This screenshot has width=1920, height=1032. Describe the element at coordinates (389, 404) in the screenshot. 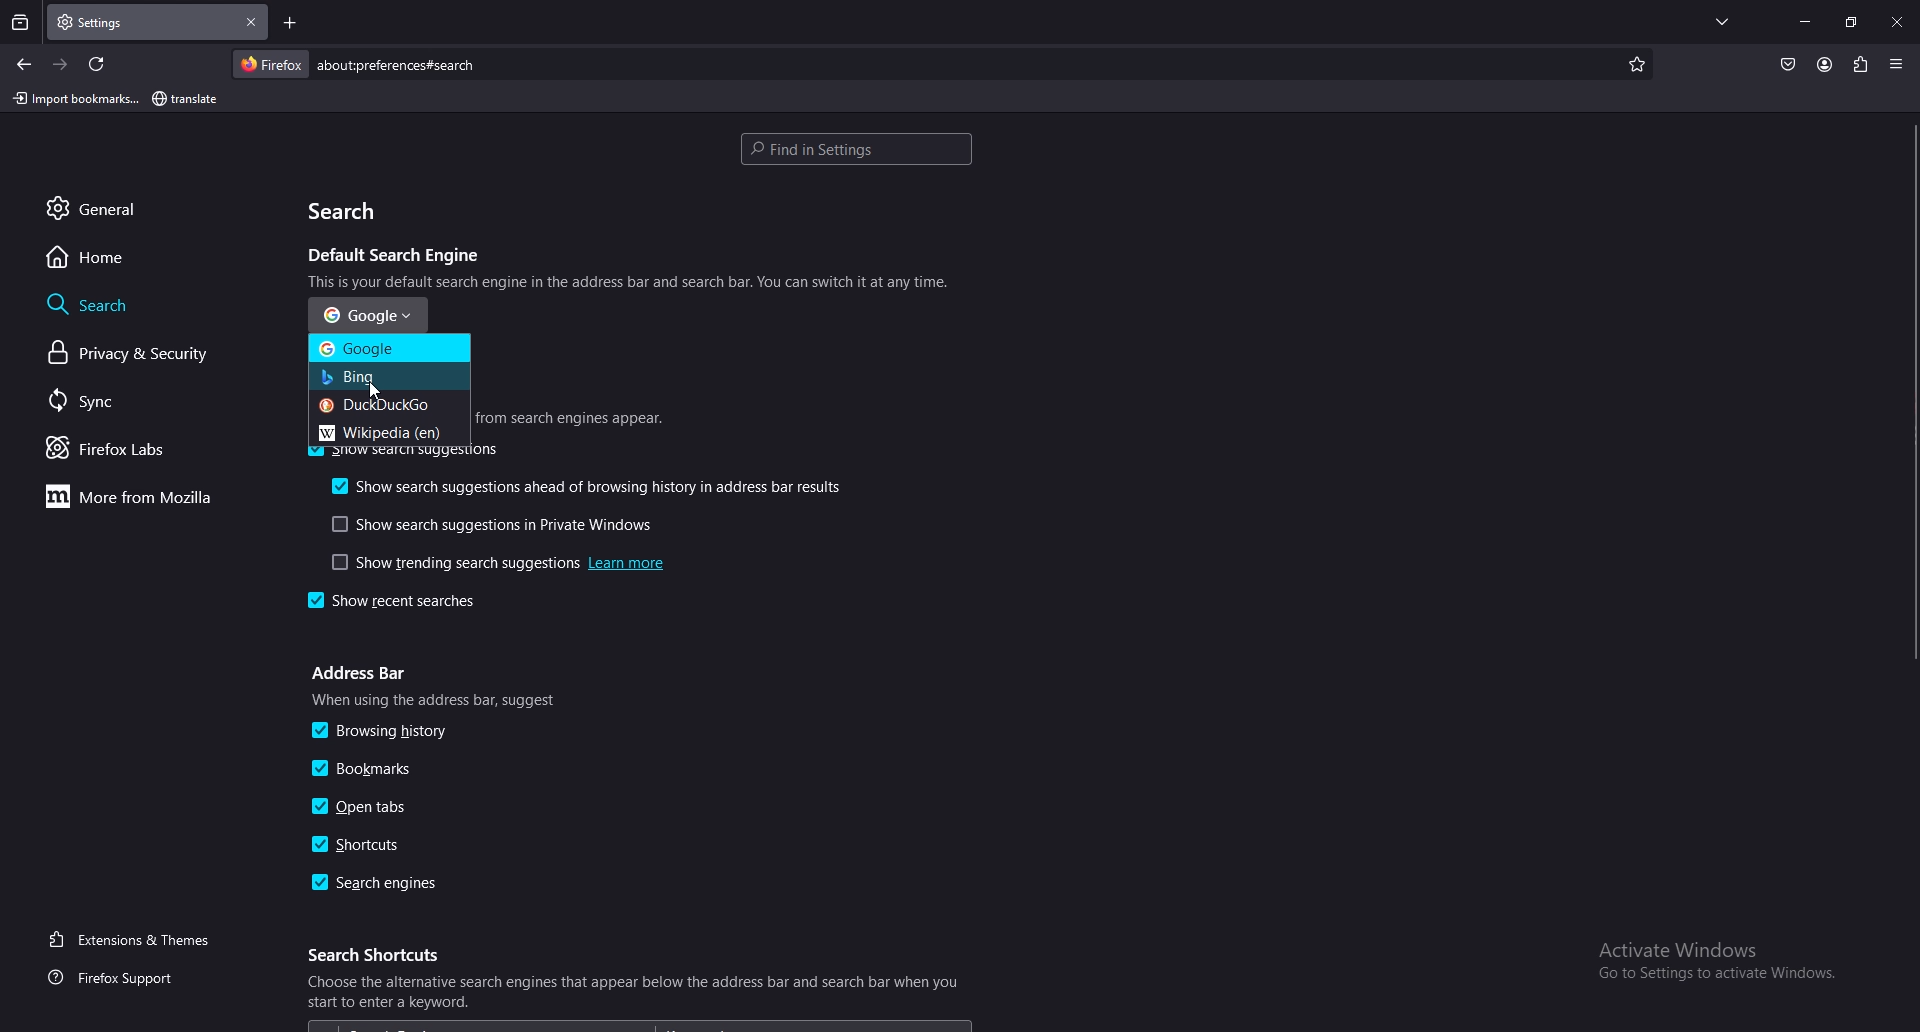

I see `duckduckgo` at that location.